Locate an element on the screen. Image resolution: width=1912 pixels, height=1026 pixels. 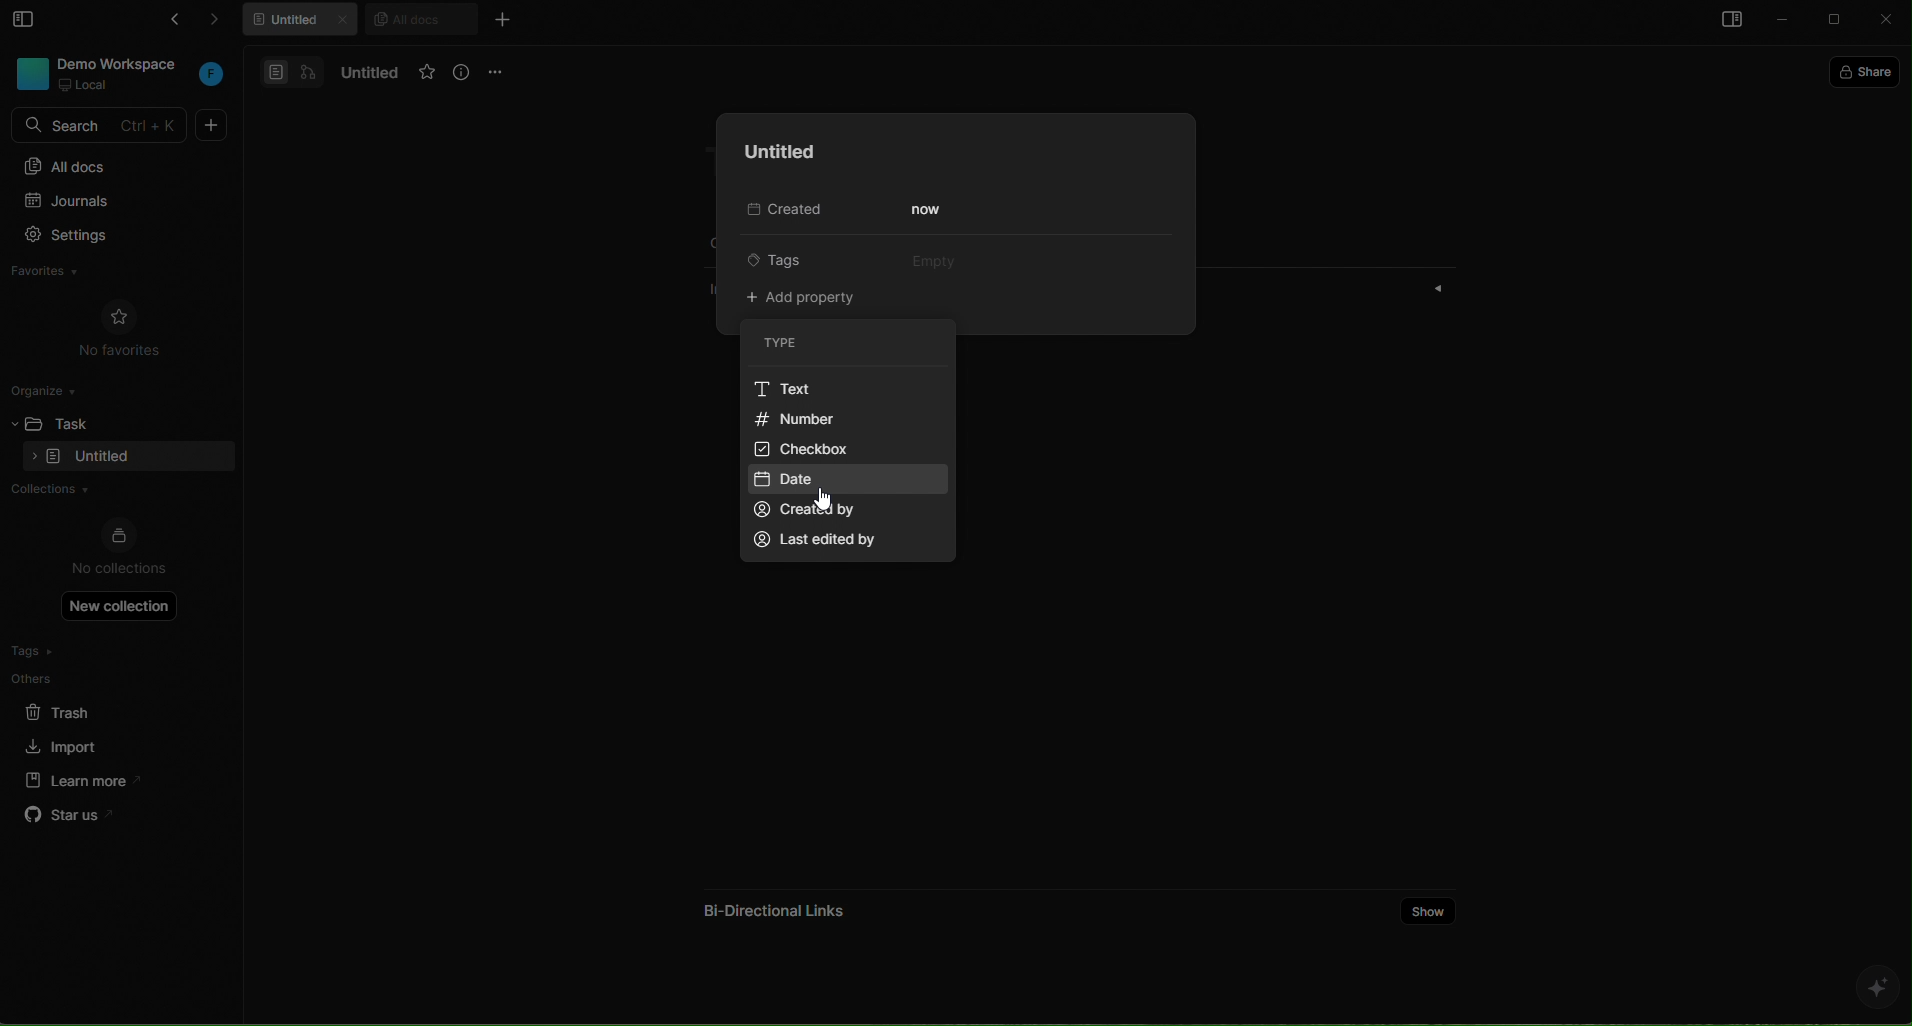
import is located at coordinates (64, 744).